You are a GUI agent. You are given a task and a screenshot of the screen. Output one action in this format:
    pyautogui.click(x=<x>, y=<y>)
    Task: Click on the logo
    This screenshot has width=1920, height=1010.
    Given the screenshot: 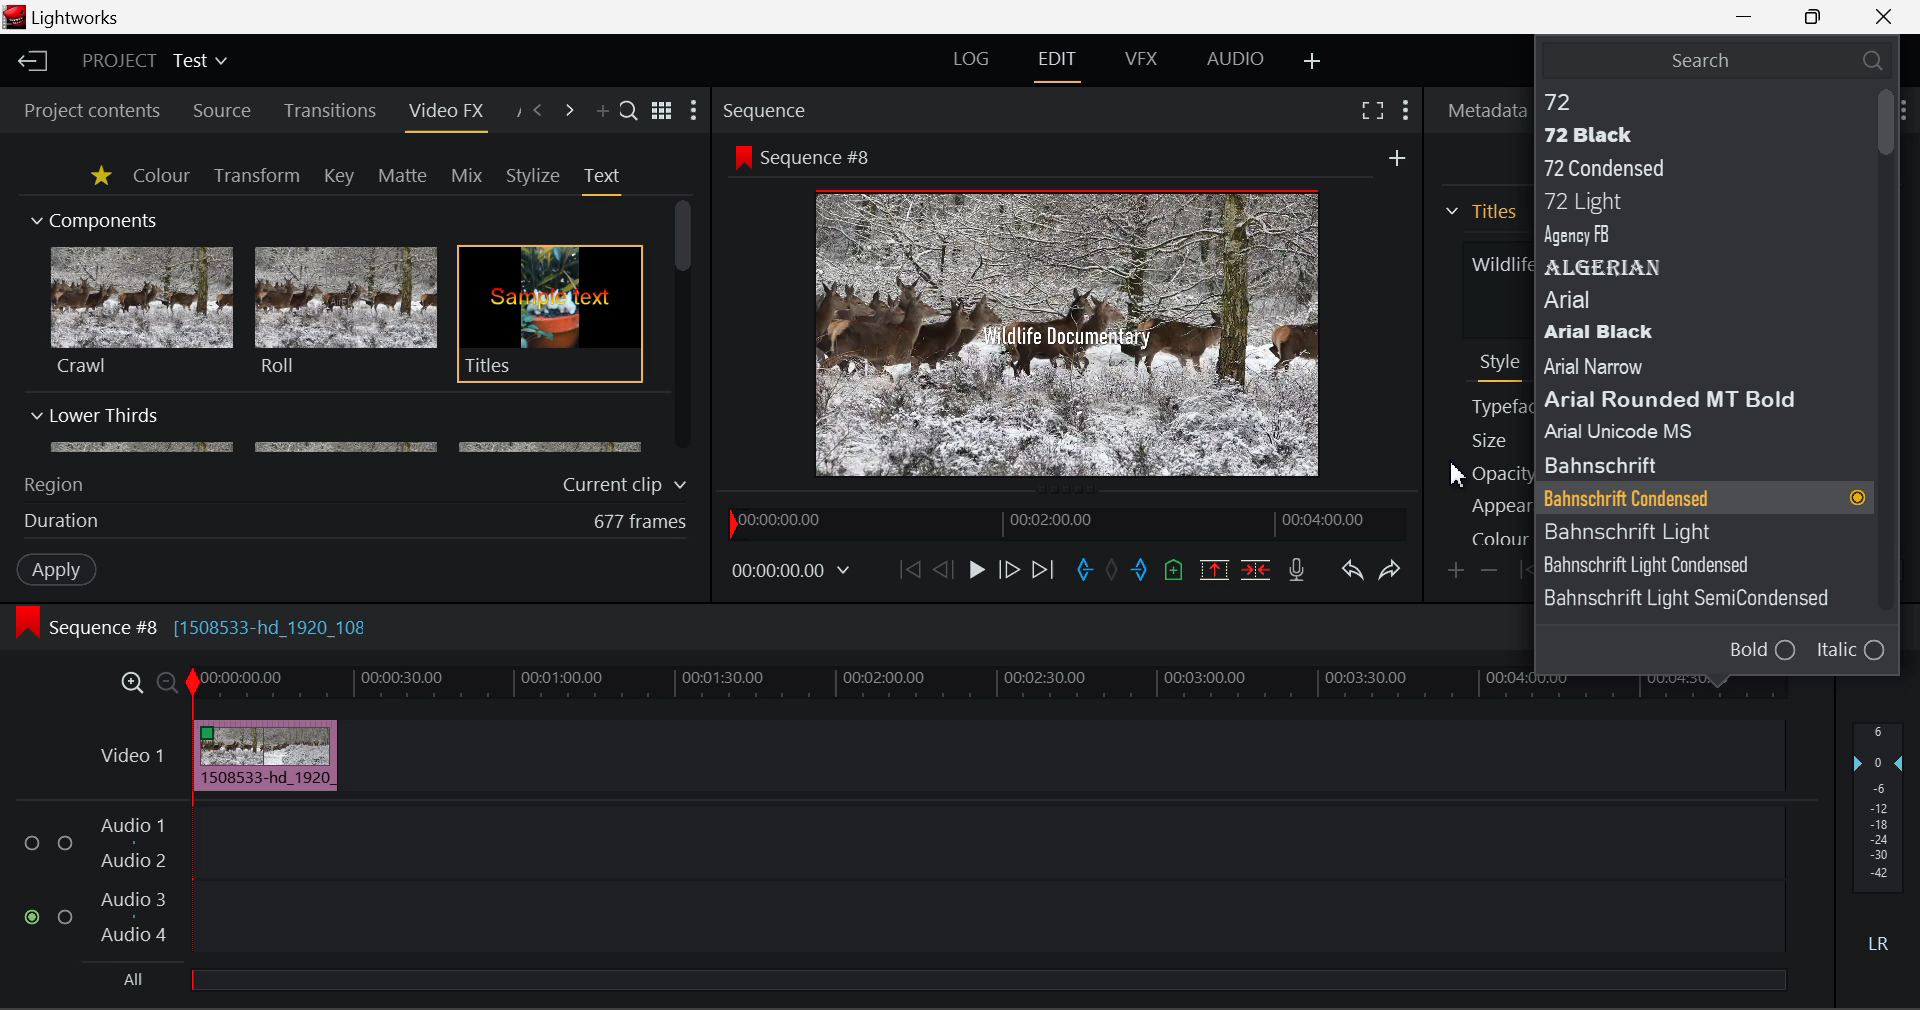 What is the action you would take?
    pyautogui.click(x=17, y=17)
    